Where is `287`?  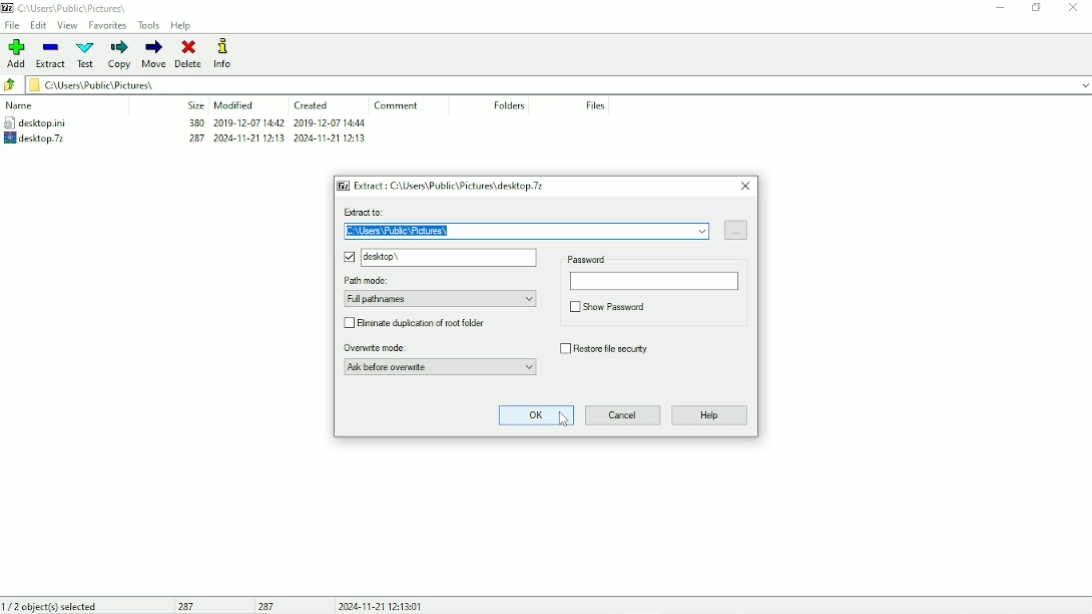 287 is located at coordinates (267, 606).